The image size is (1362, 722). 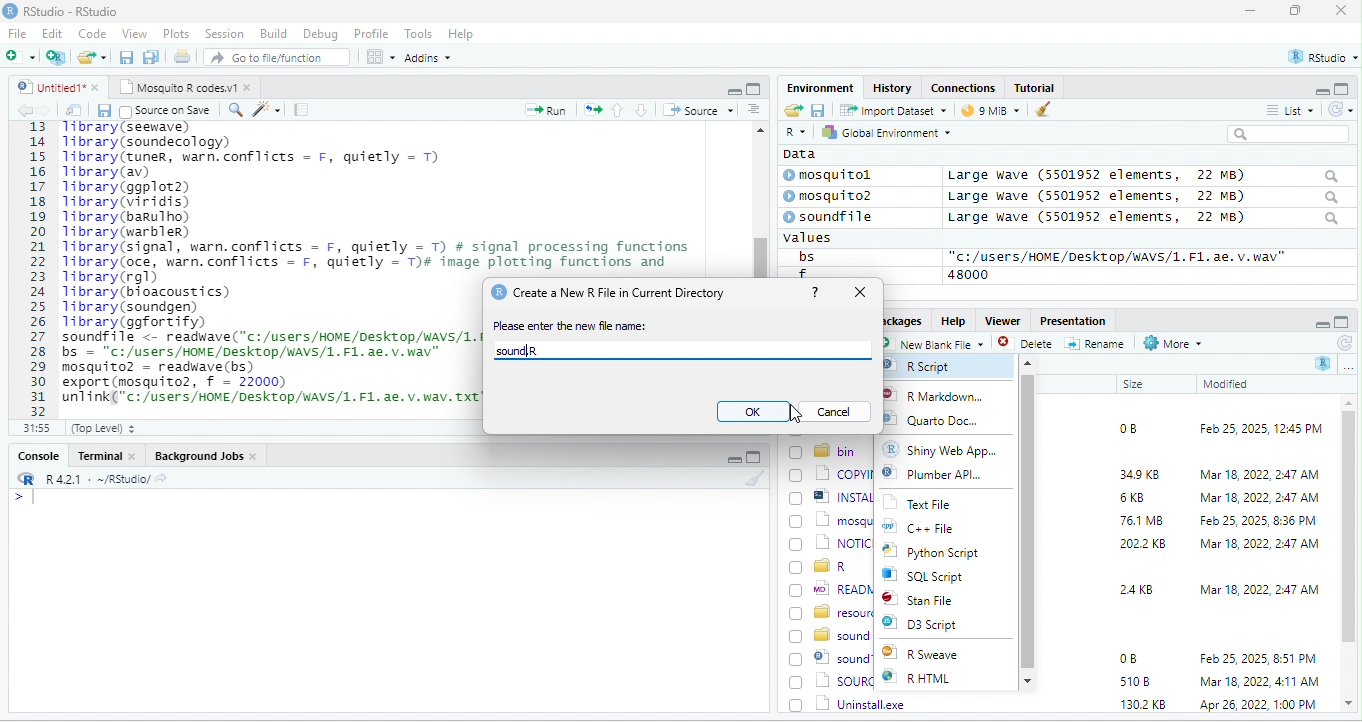 I want to click on (Top Level) +, so click(x=103, y=428).